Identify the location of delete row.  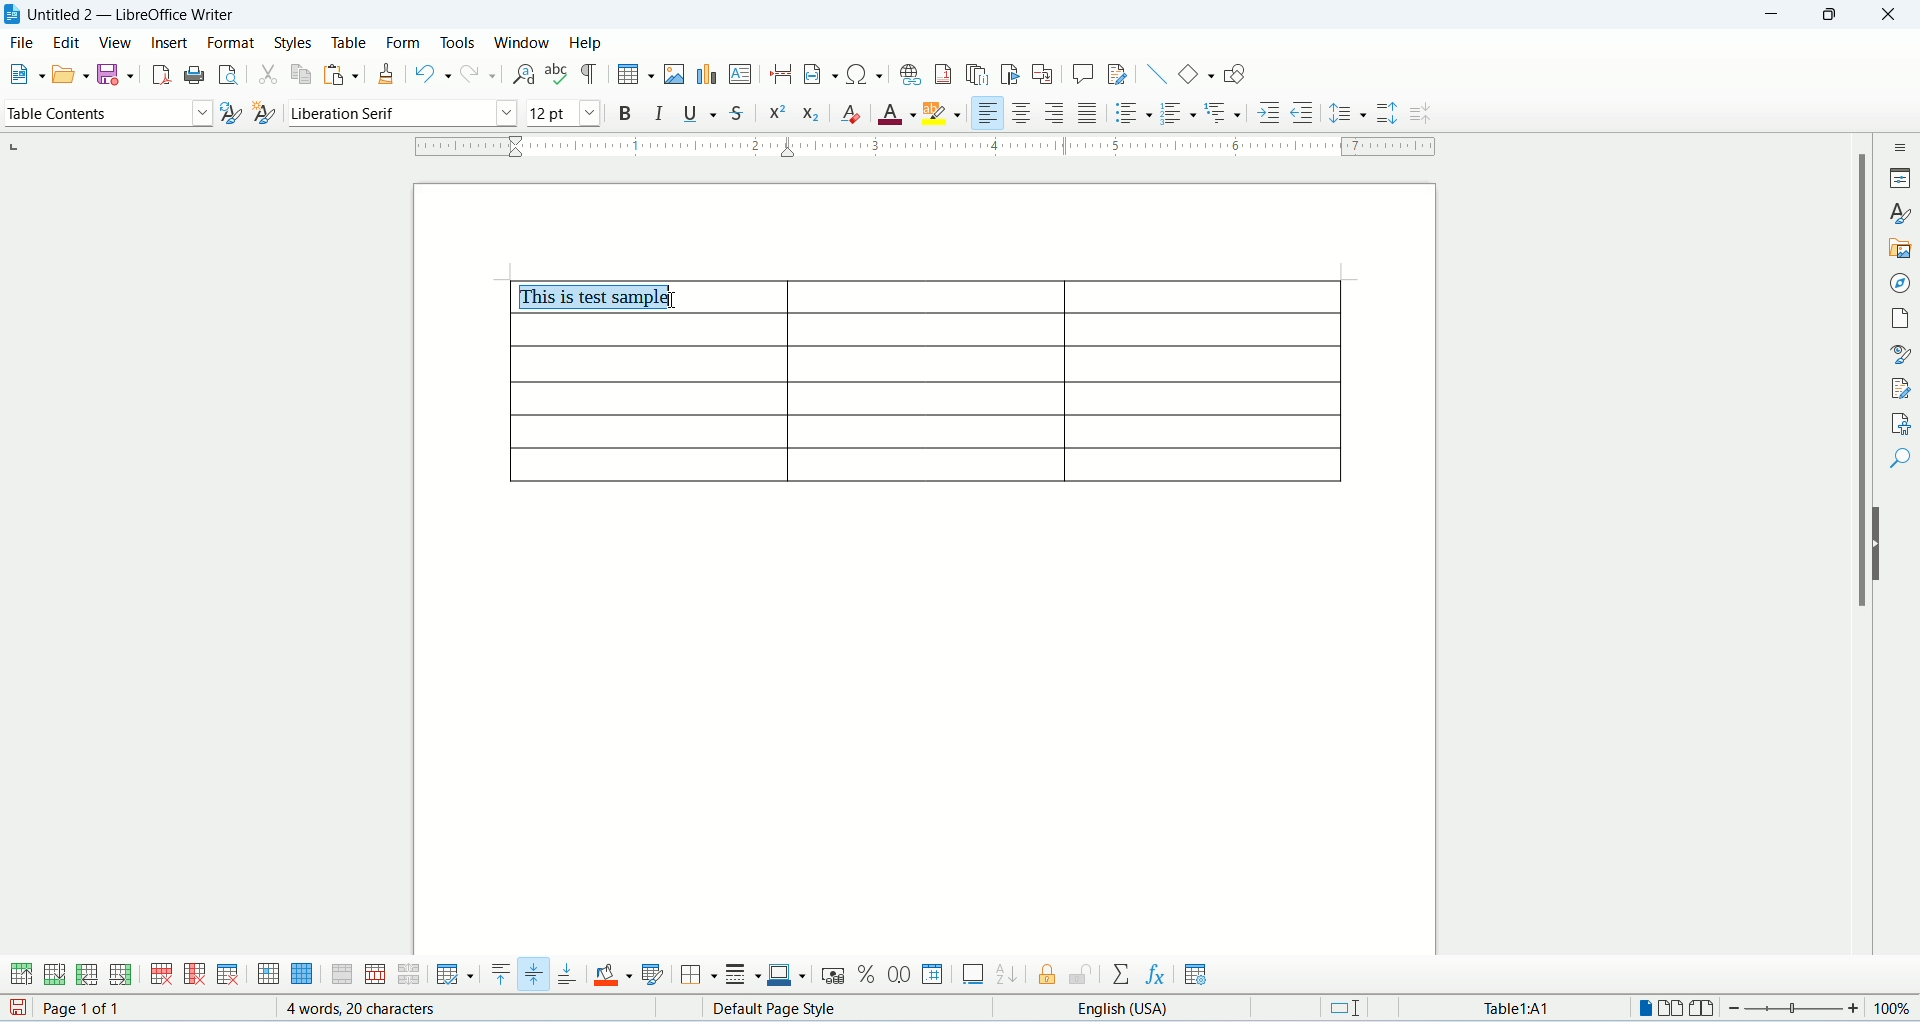
(164, 976).